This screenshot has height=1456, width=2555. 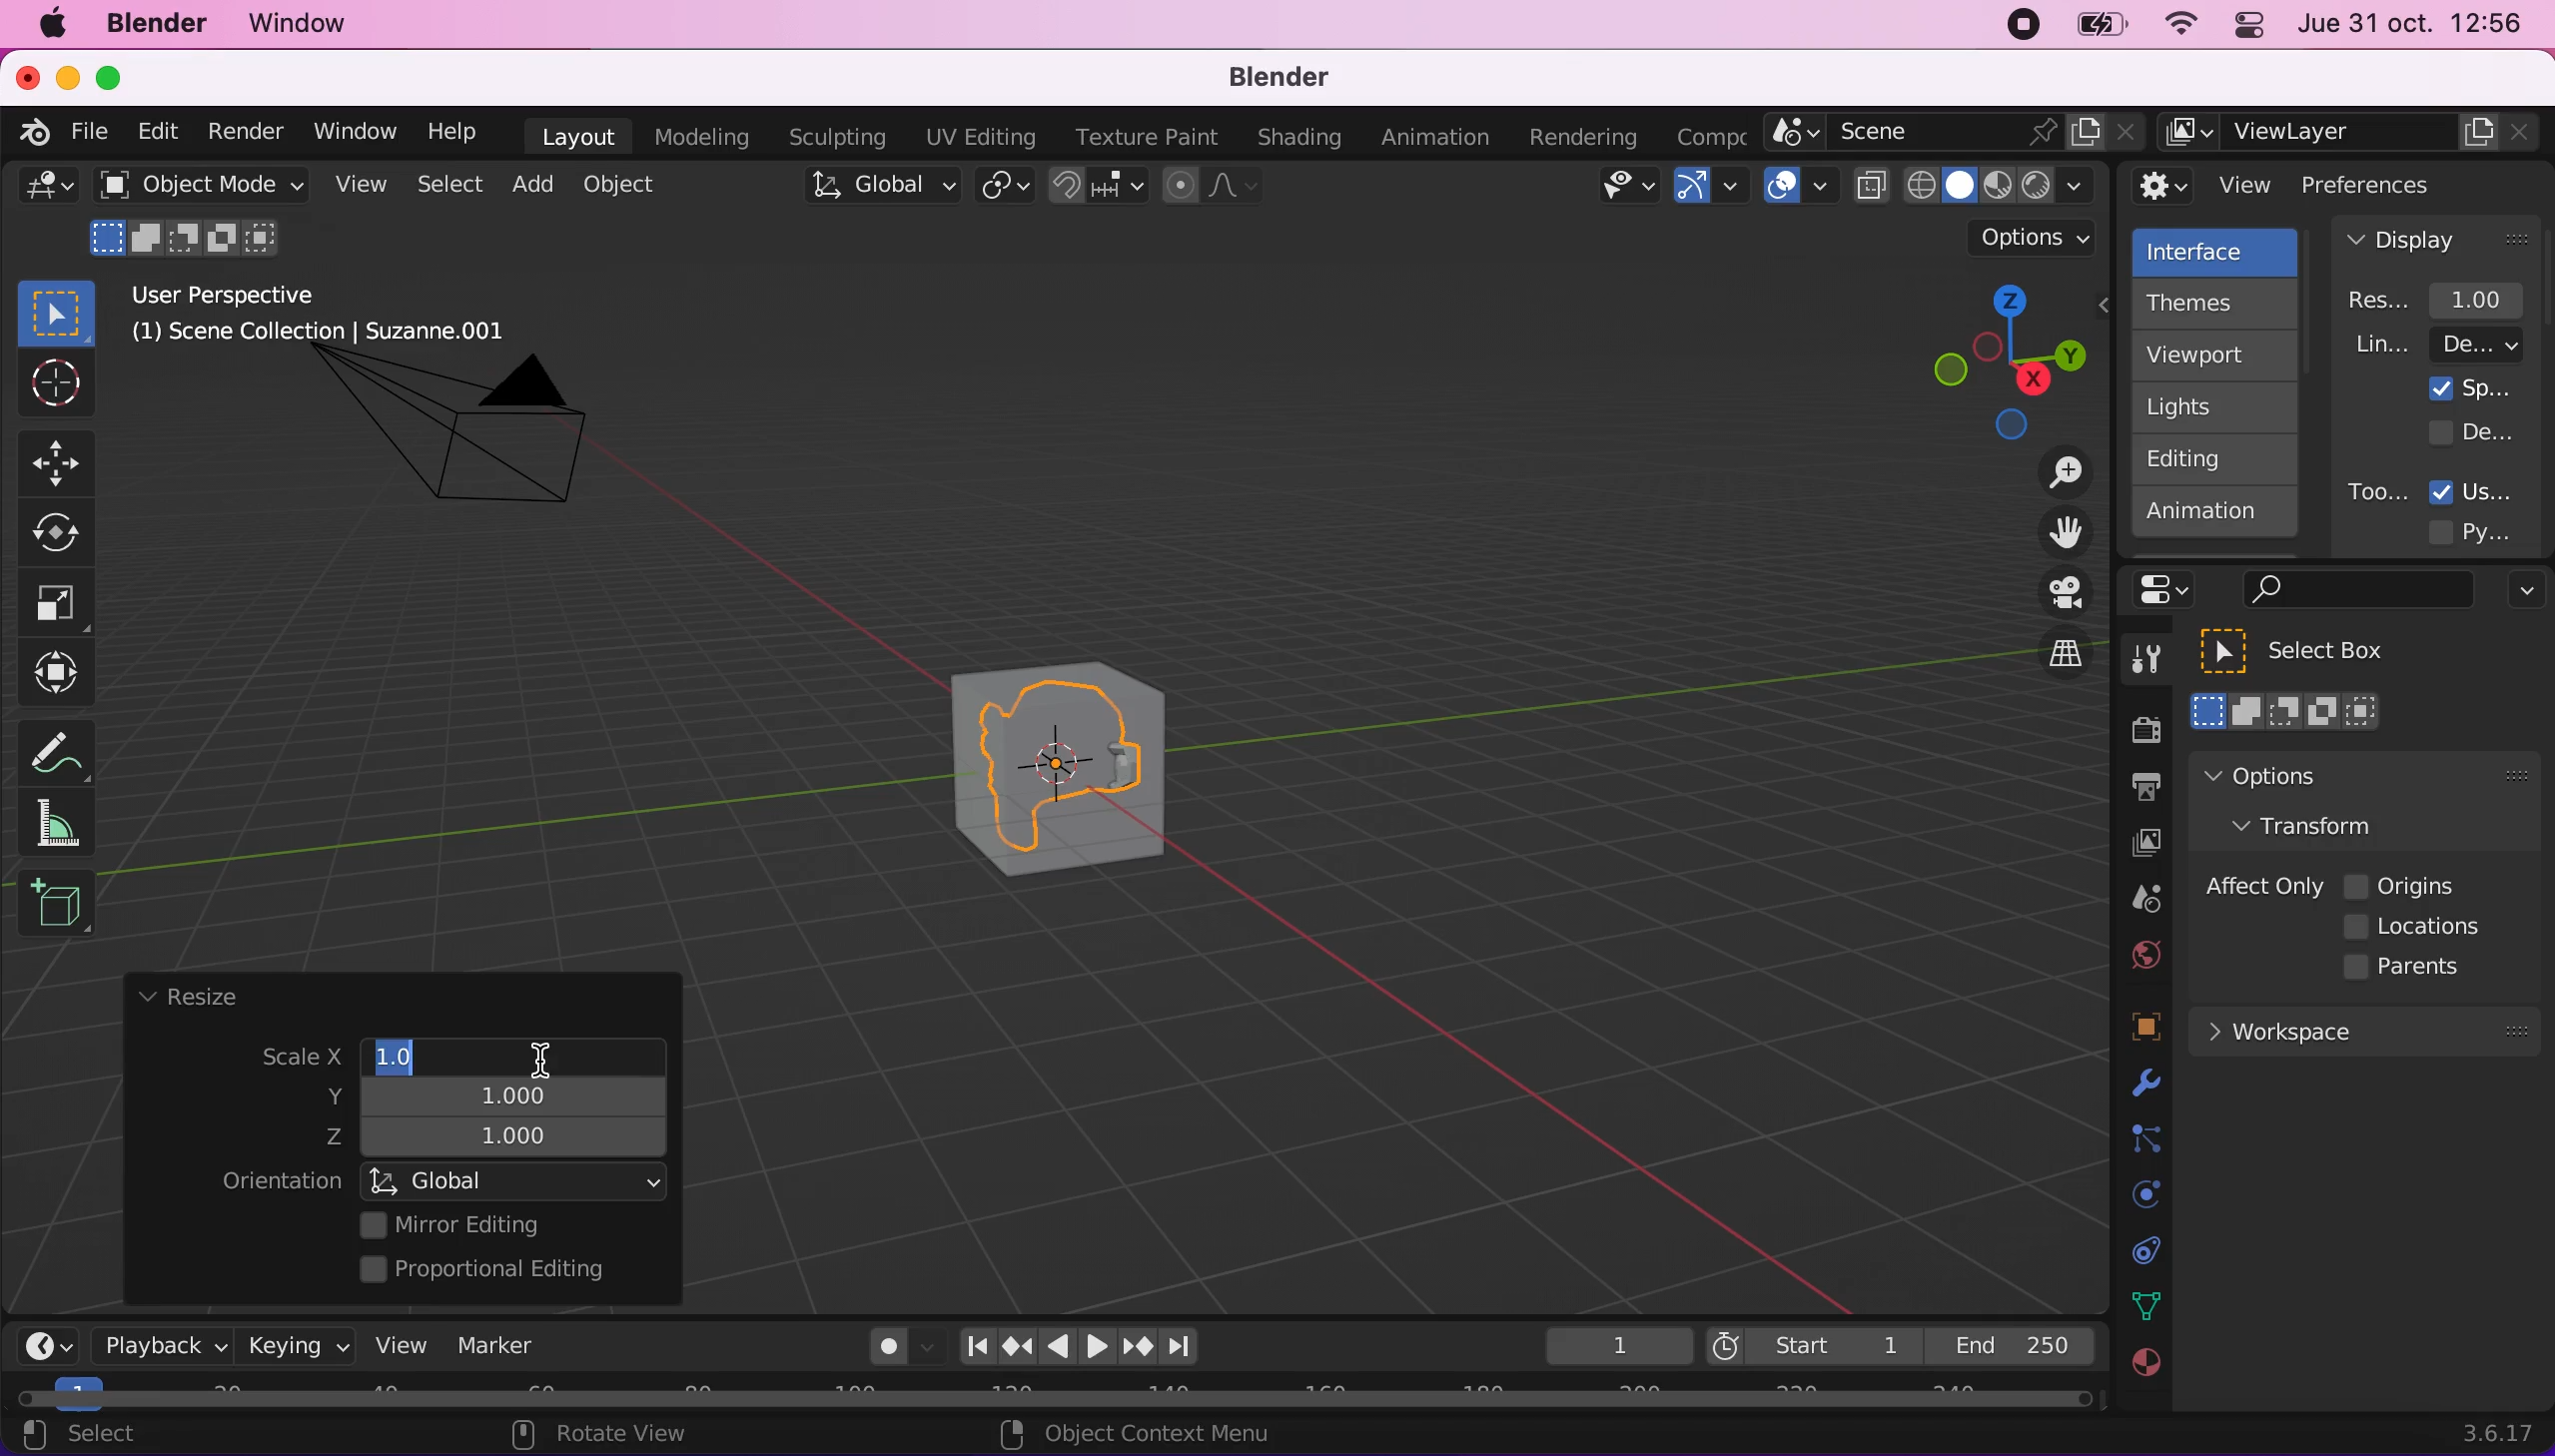 What do you see at coordinates (86, 132) in the screenshot?
I see `file` at bounding box center [86, 132].